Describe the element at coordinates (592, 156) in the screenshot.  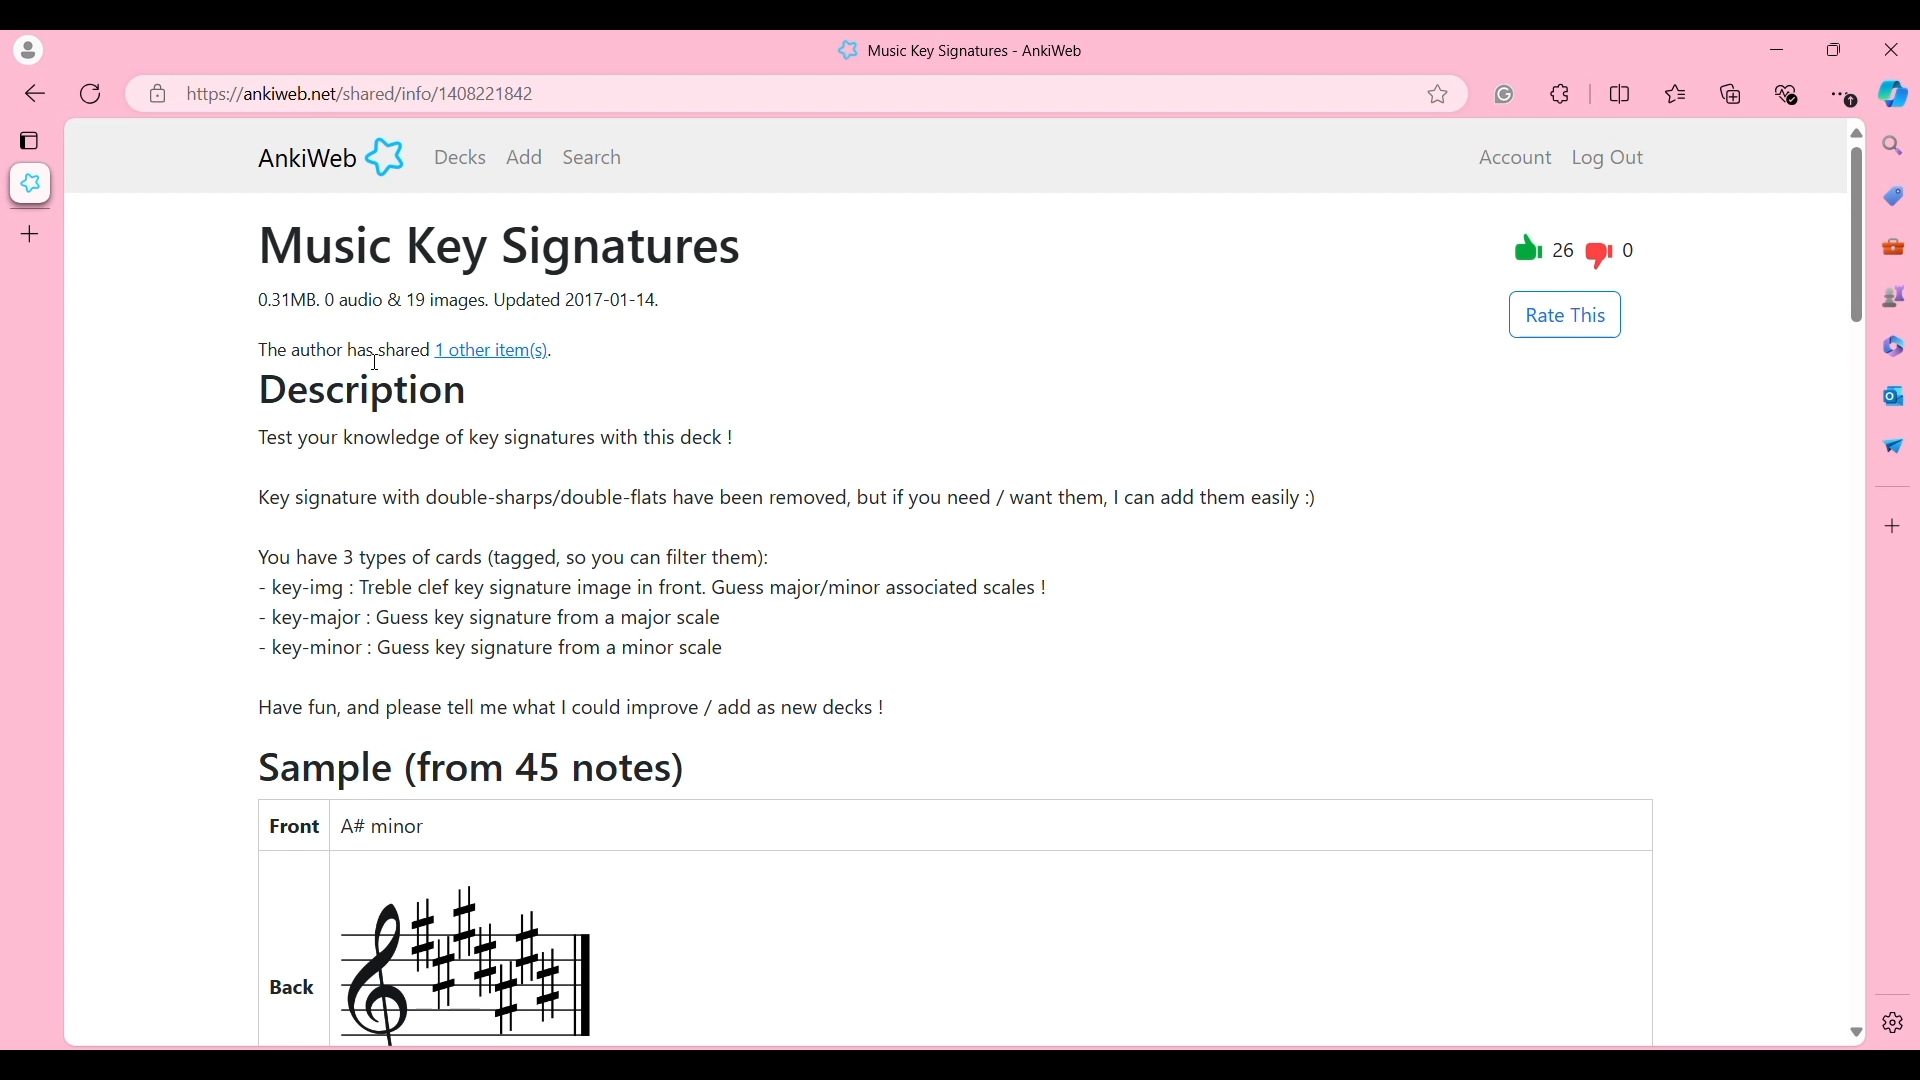
I see `Search` at that location.